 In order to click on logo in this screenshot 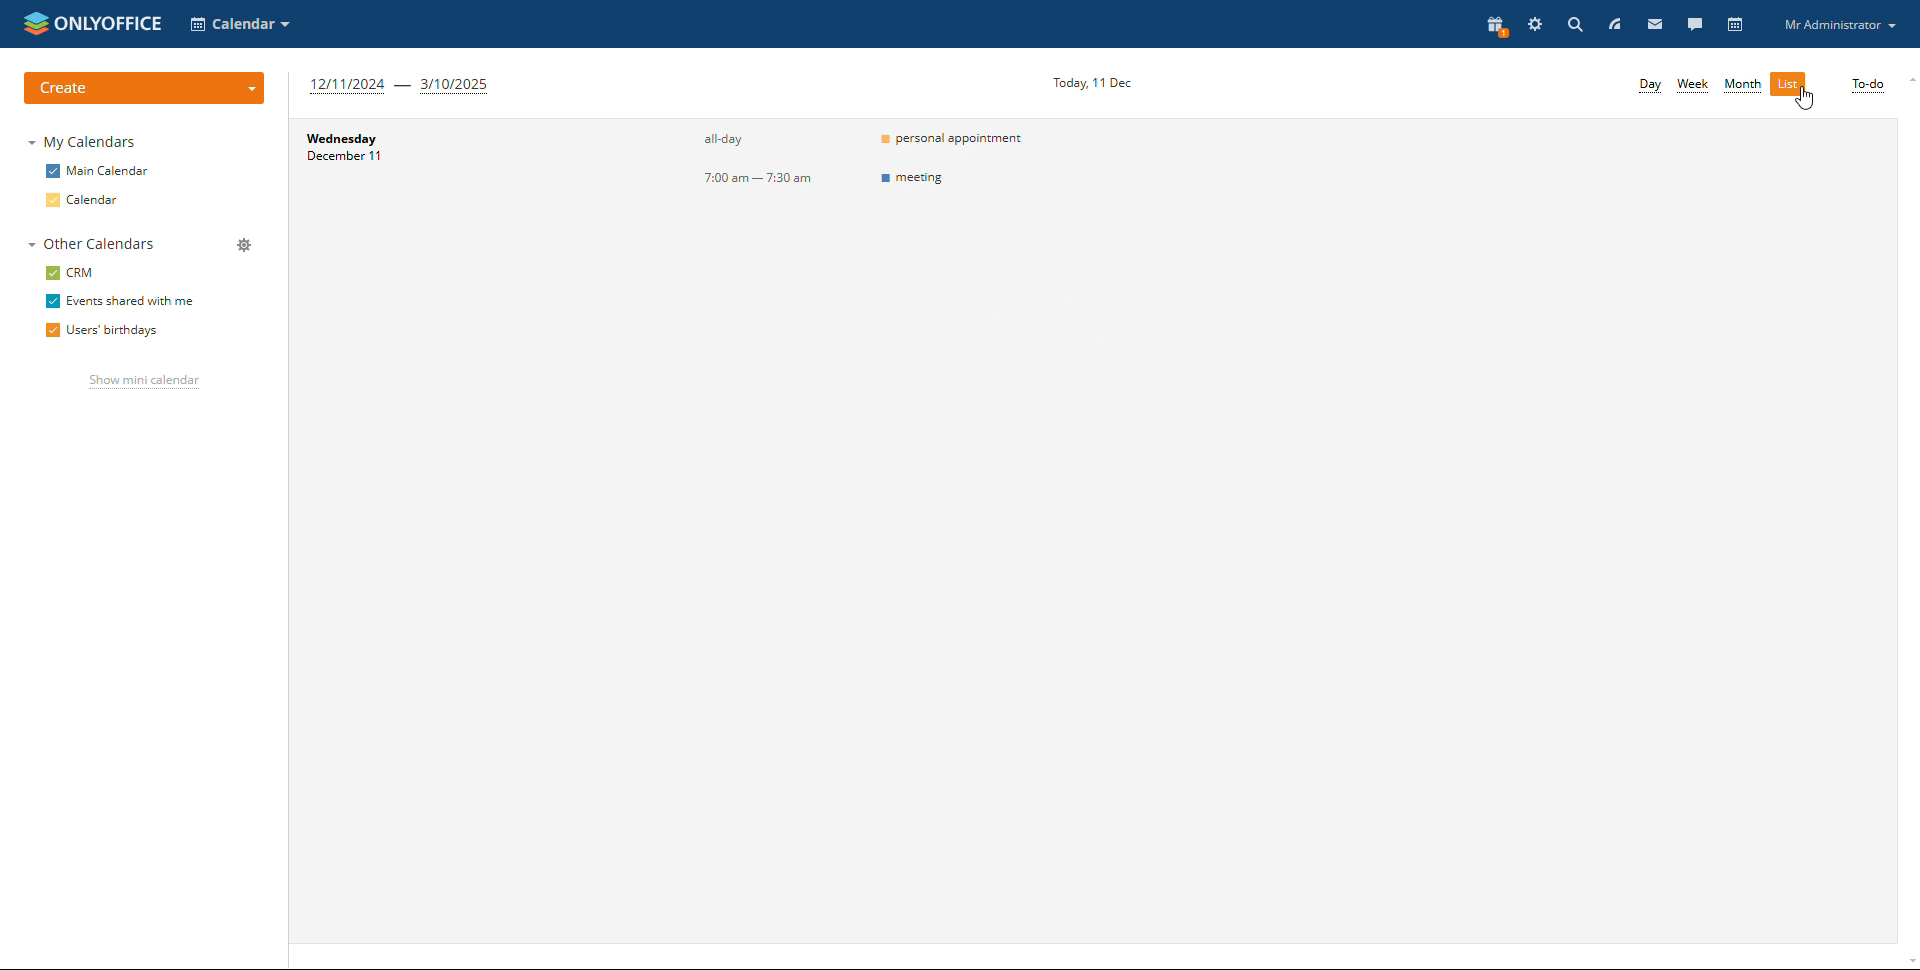, I will do `click(94, 23)`.